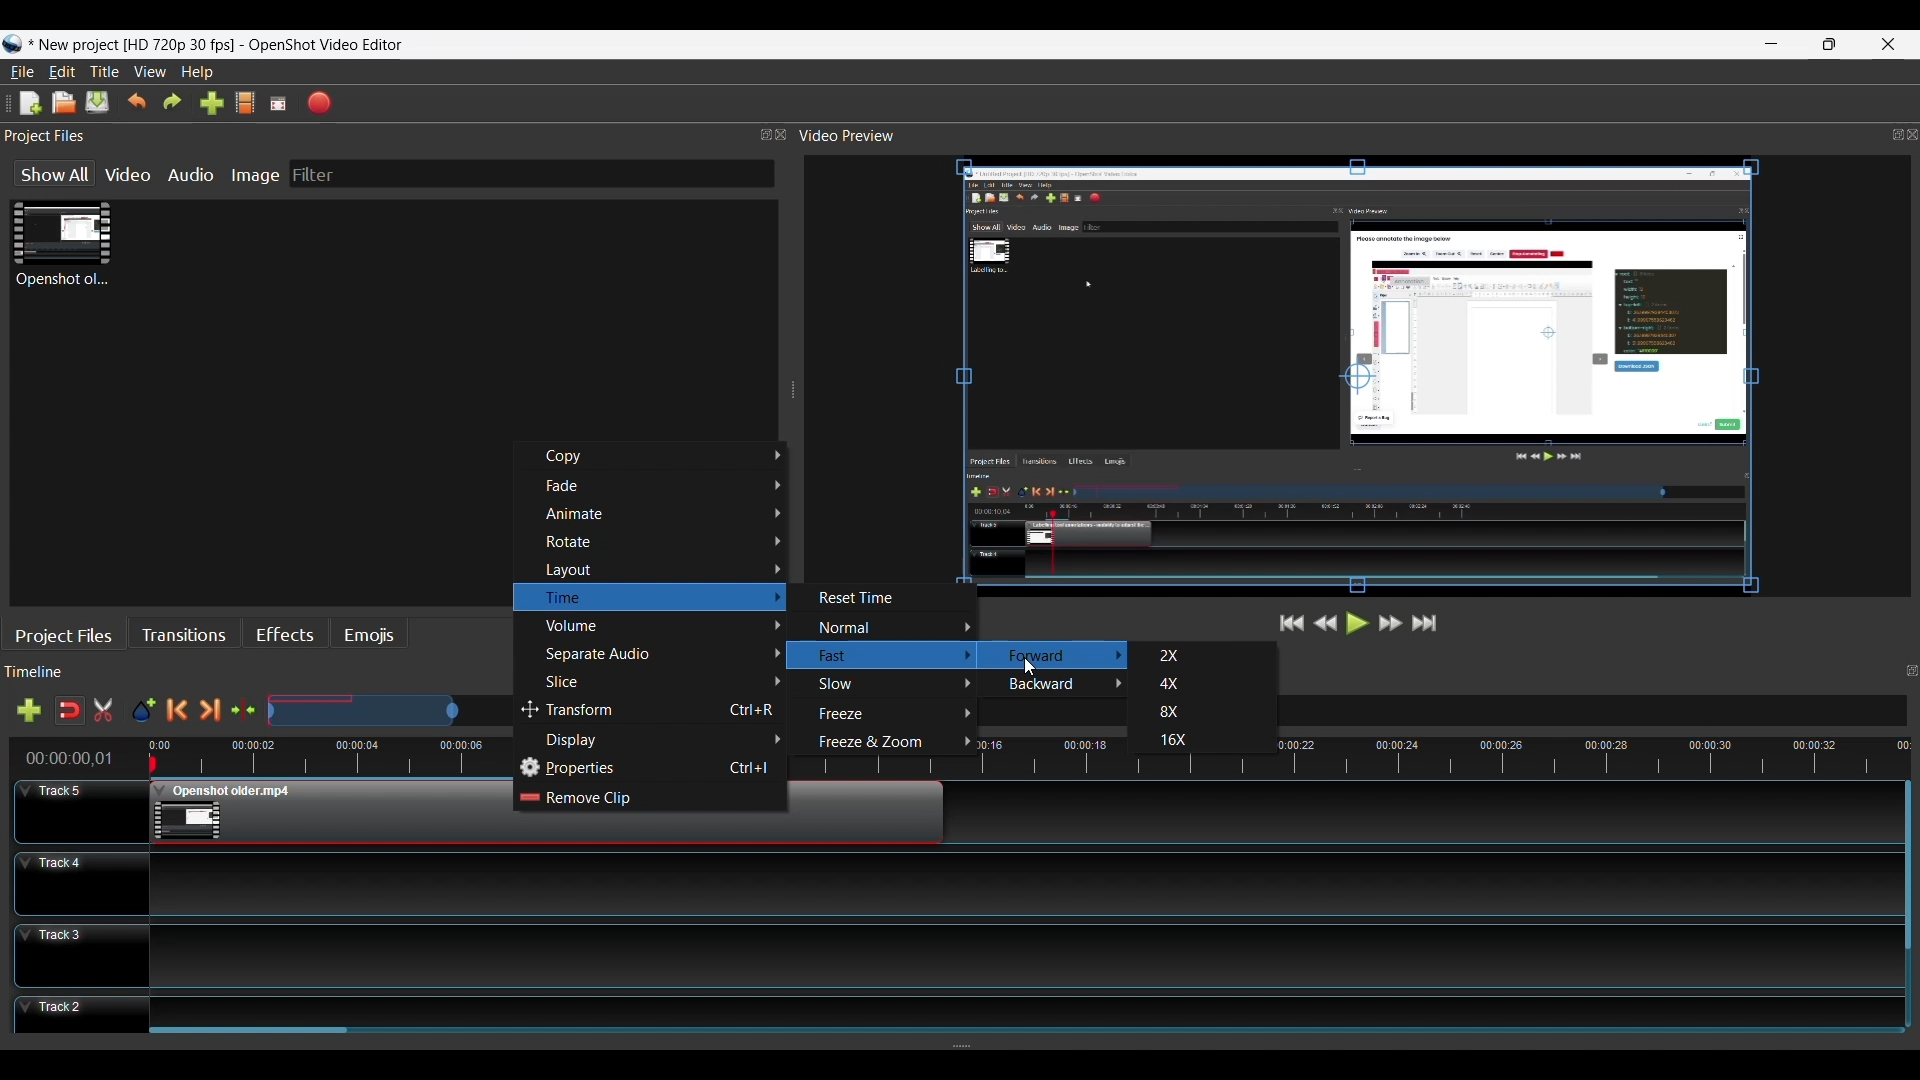  Describe the element at coordinates (1361, 380) in the screenshot. I see `Preview Window` at that location.